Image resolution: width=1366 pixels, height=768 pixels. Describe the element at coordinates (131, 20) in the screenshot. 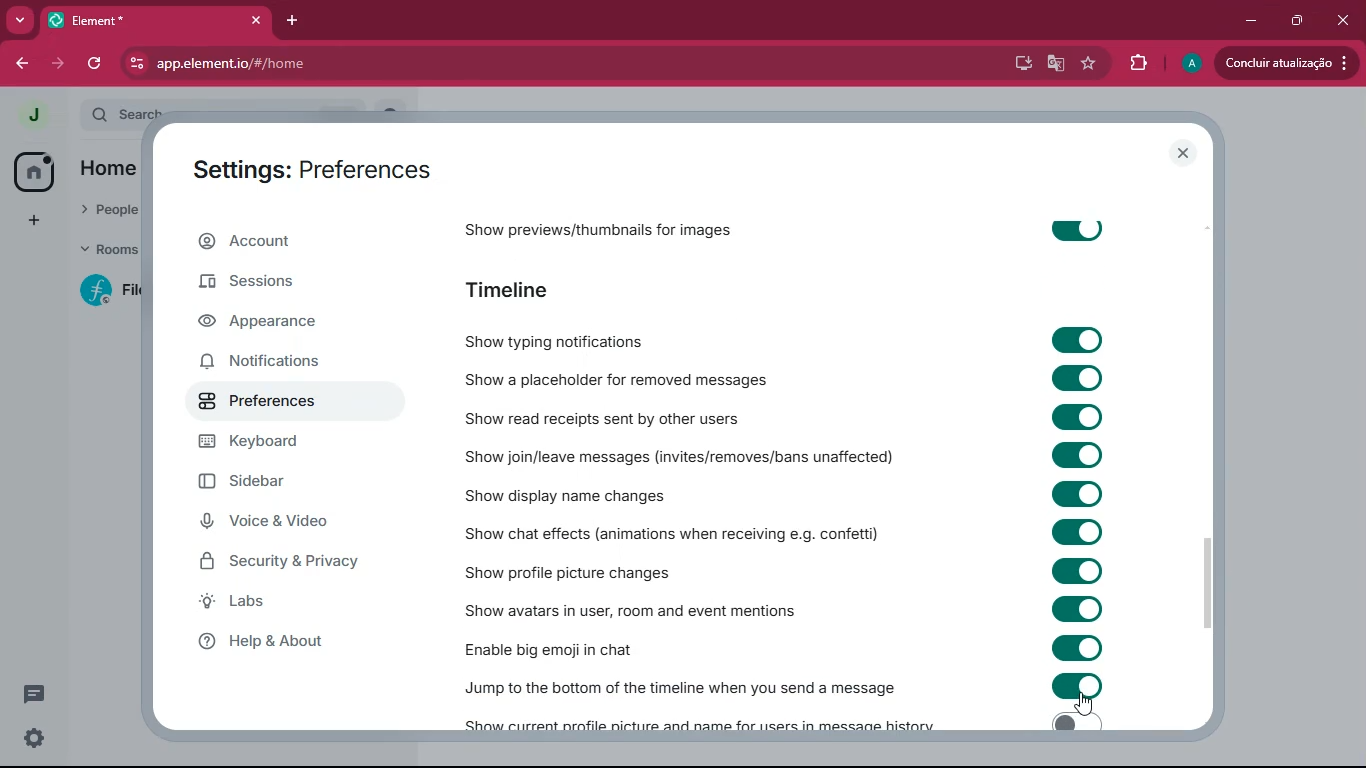

I see `element*` at that location.